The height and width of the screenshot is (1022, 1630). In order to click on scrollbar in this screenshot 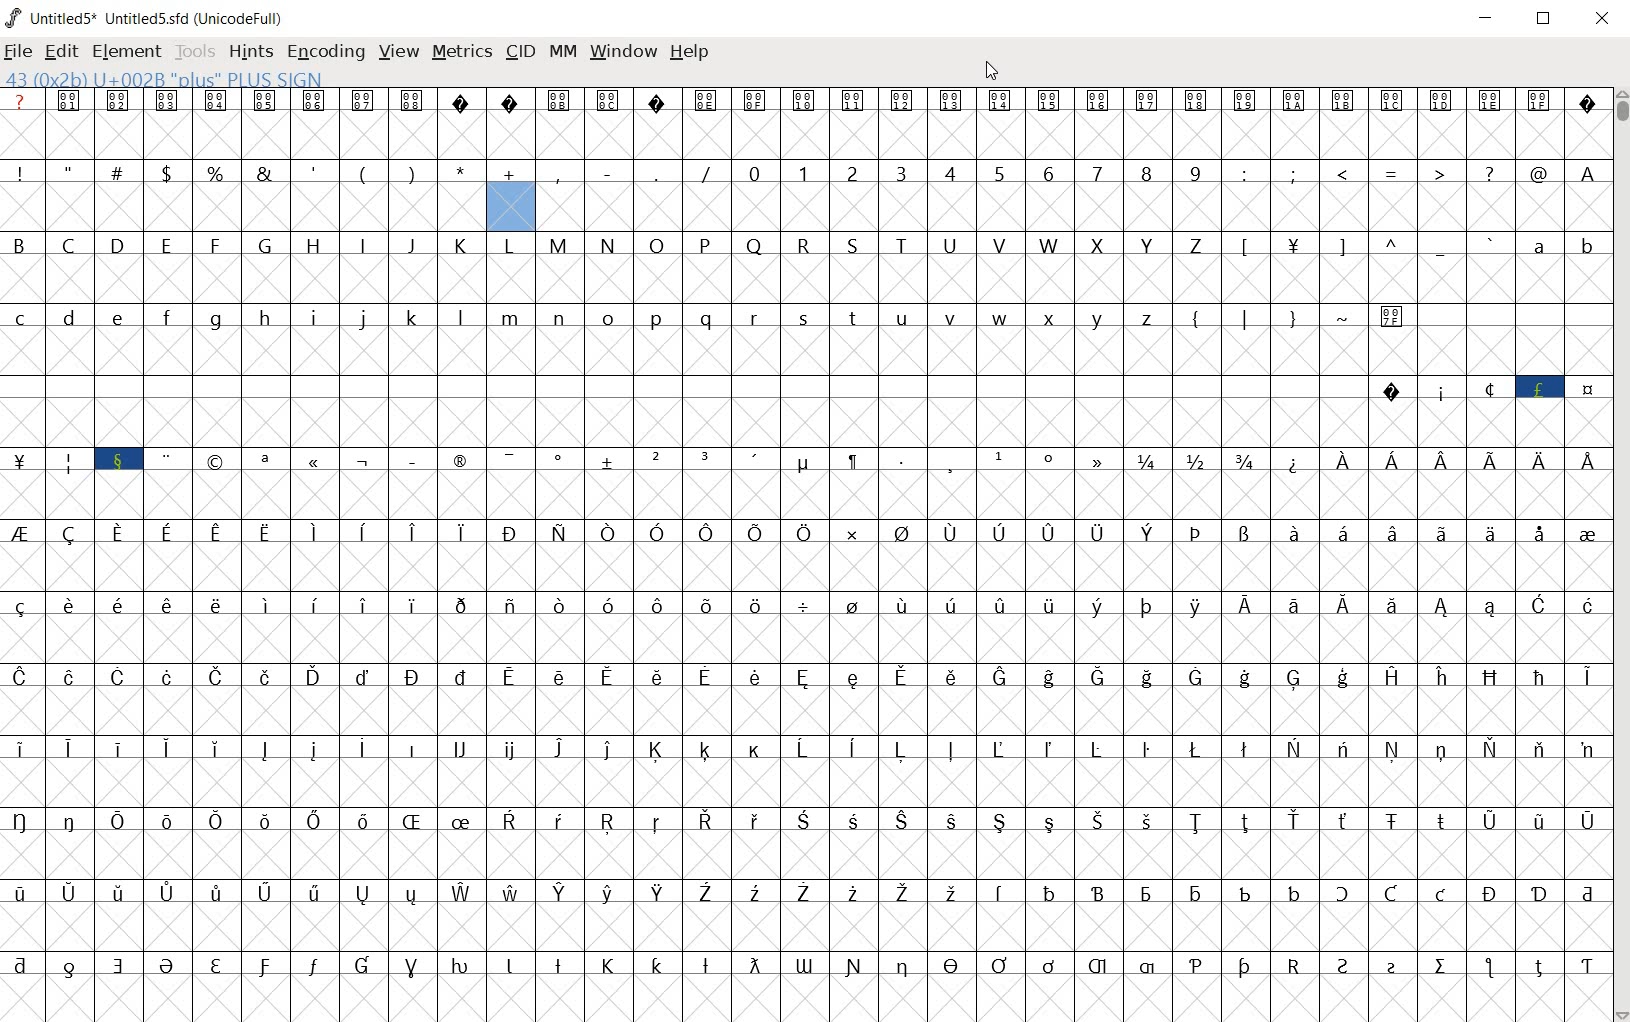, I will do `click(1620, 553)`.